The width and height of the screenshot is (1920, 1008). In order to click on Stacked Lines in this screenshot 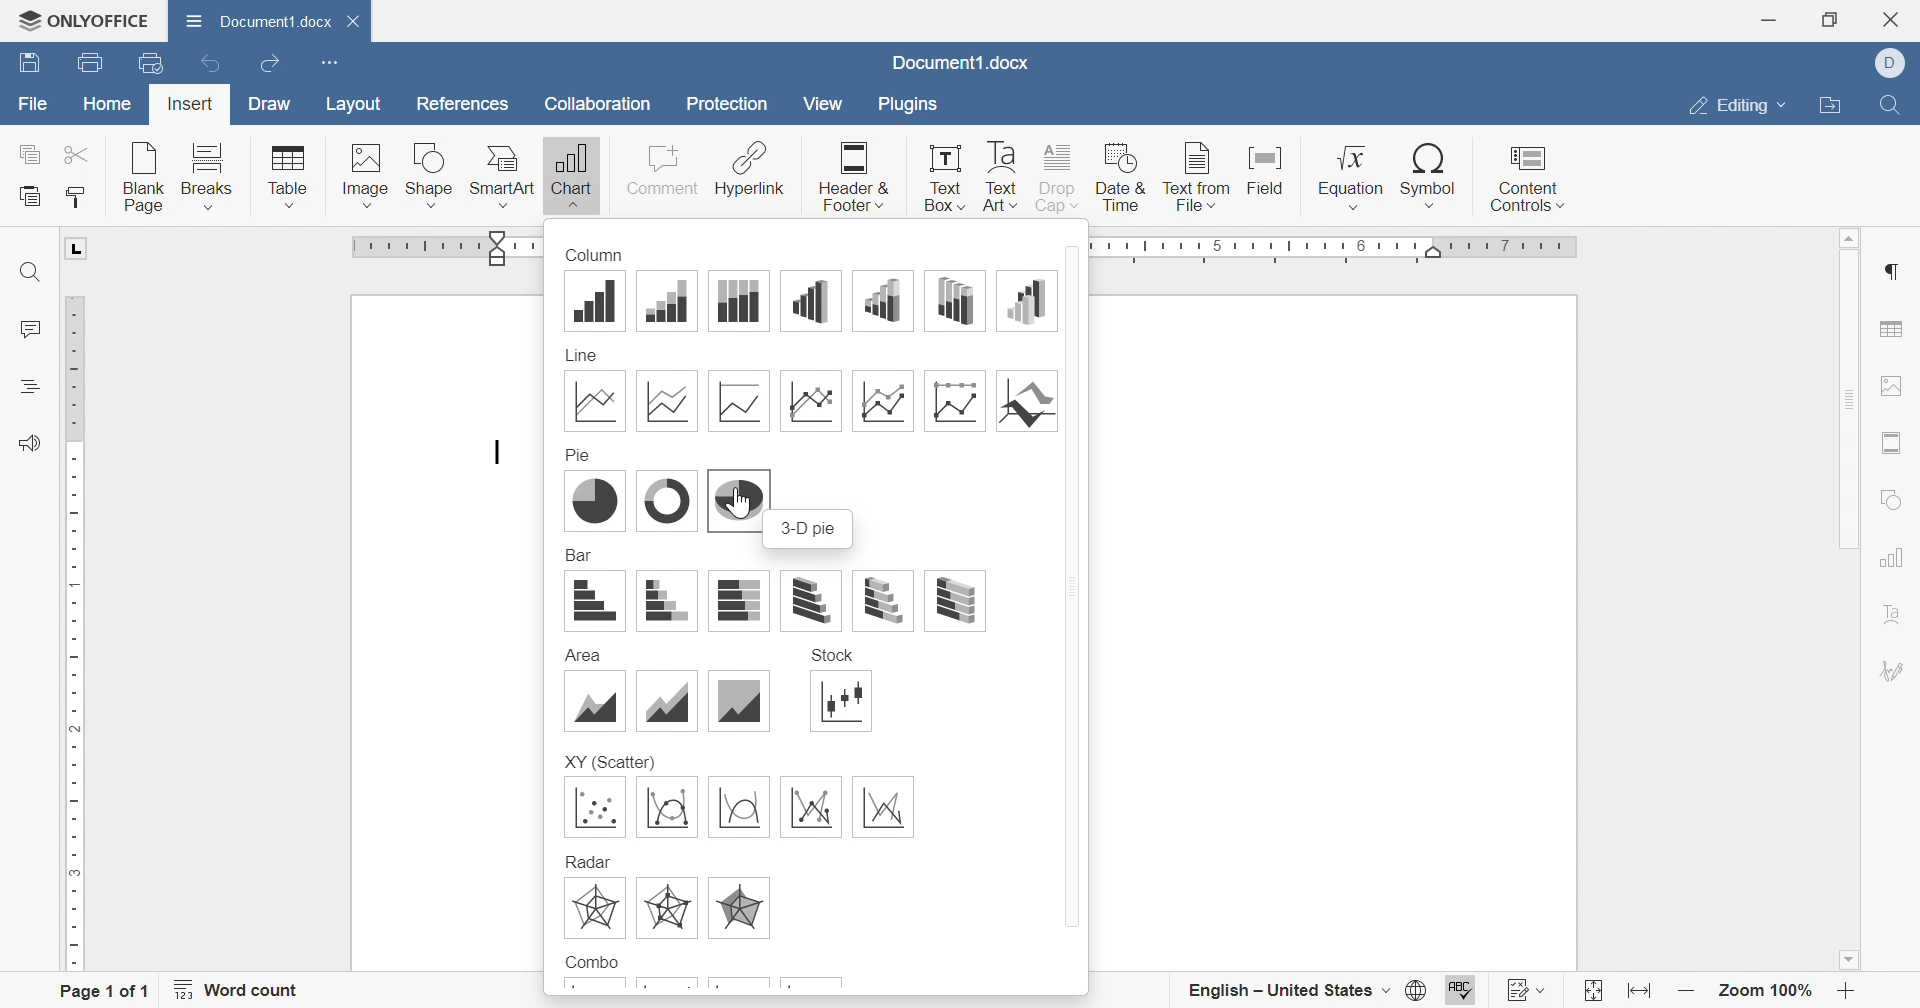, I will do `click(664, 399)`.